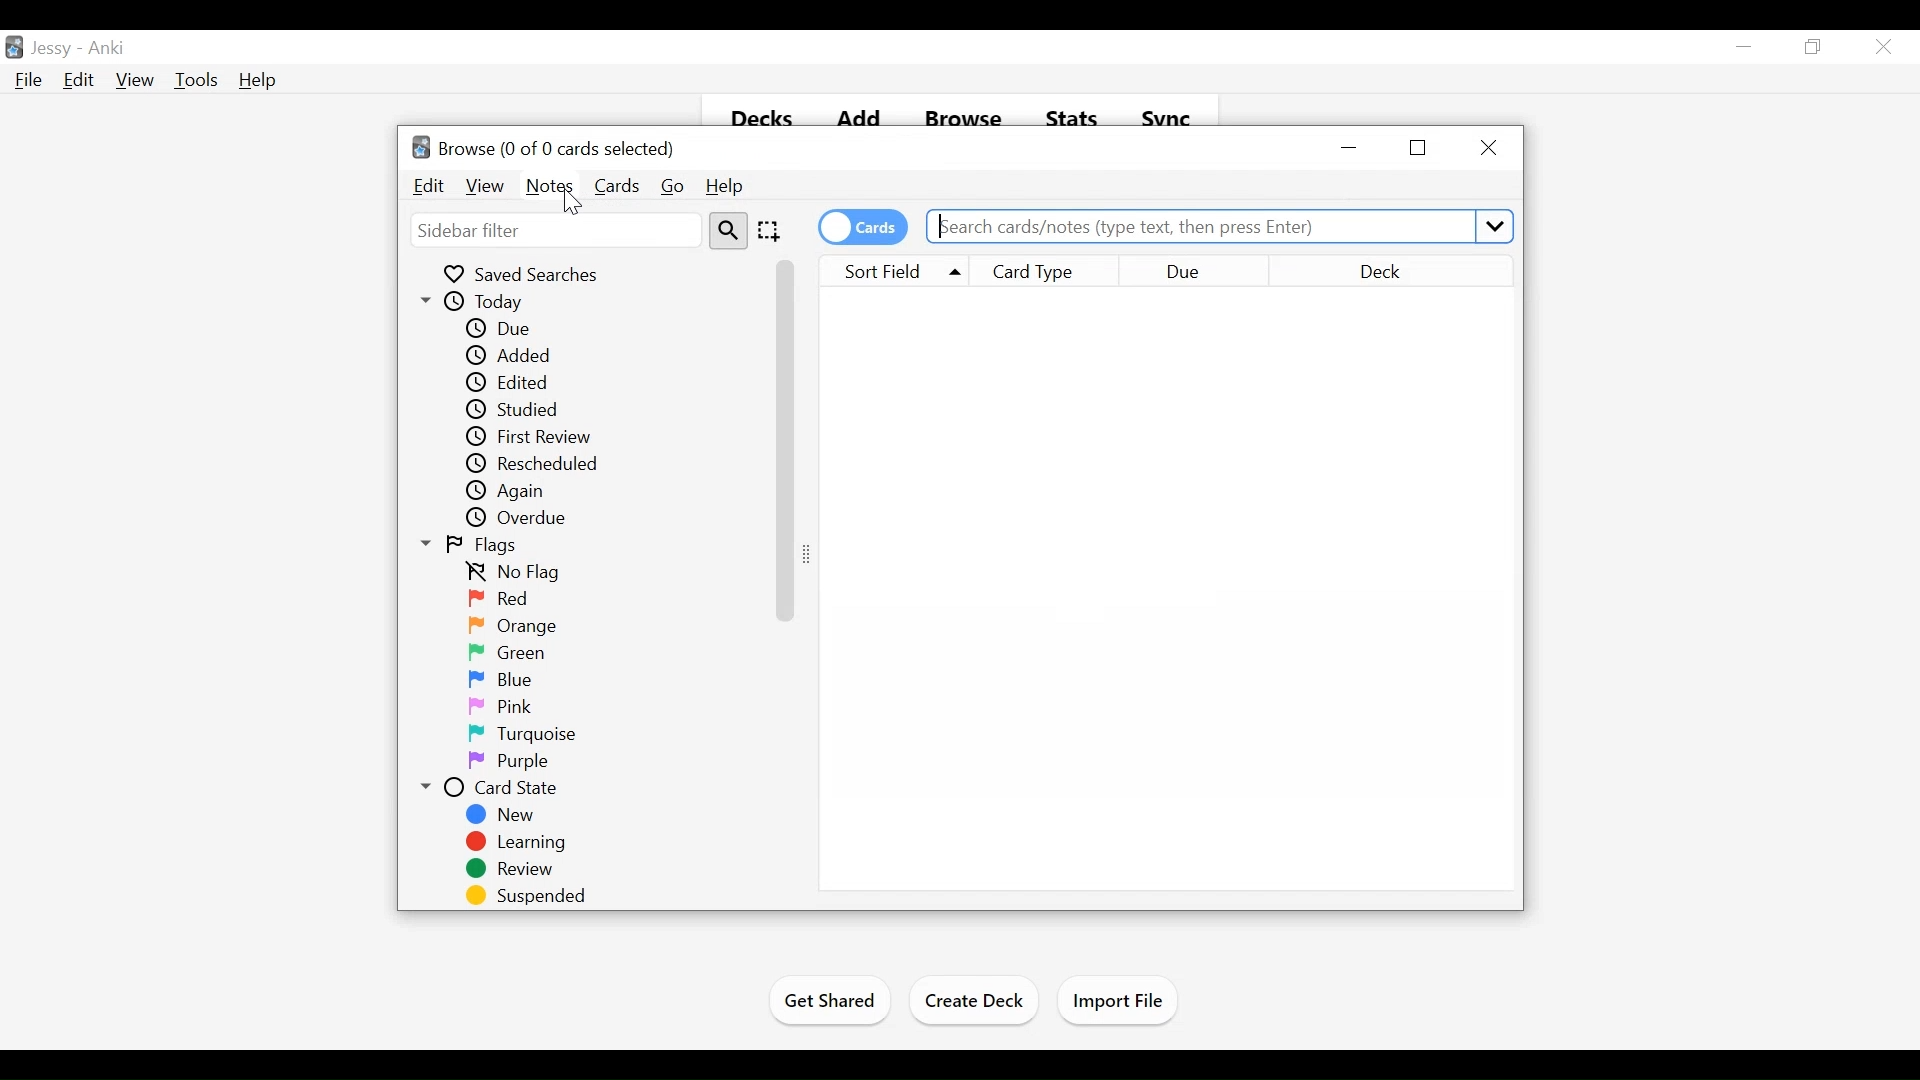  I want to click on Browse (number of selected cards), so click(545, 147).